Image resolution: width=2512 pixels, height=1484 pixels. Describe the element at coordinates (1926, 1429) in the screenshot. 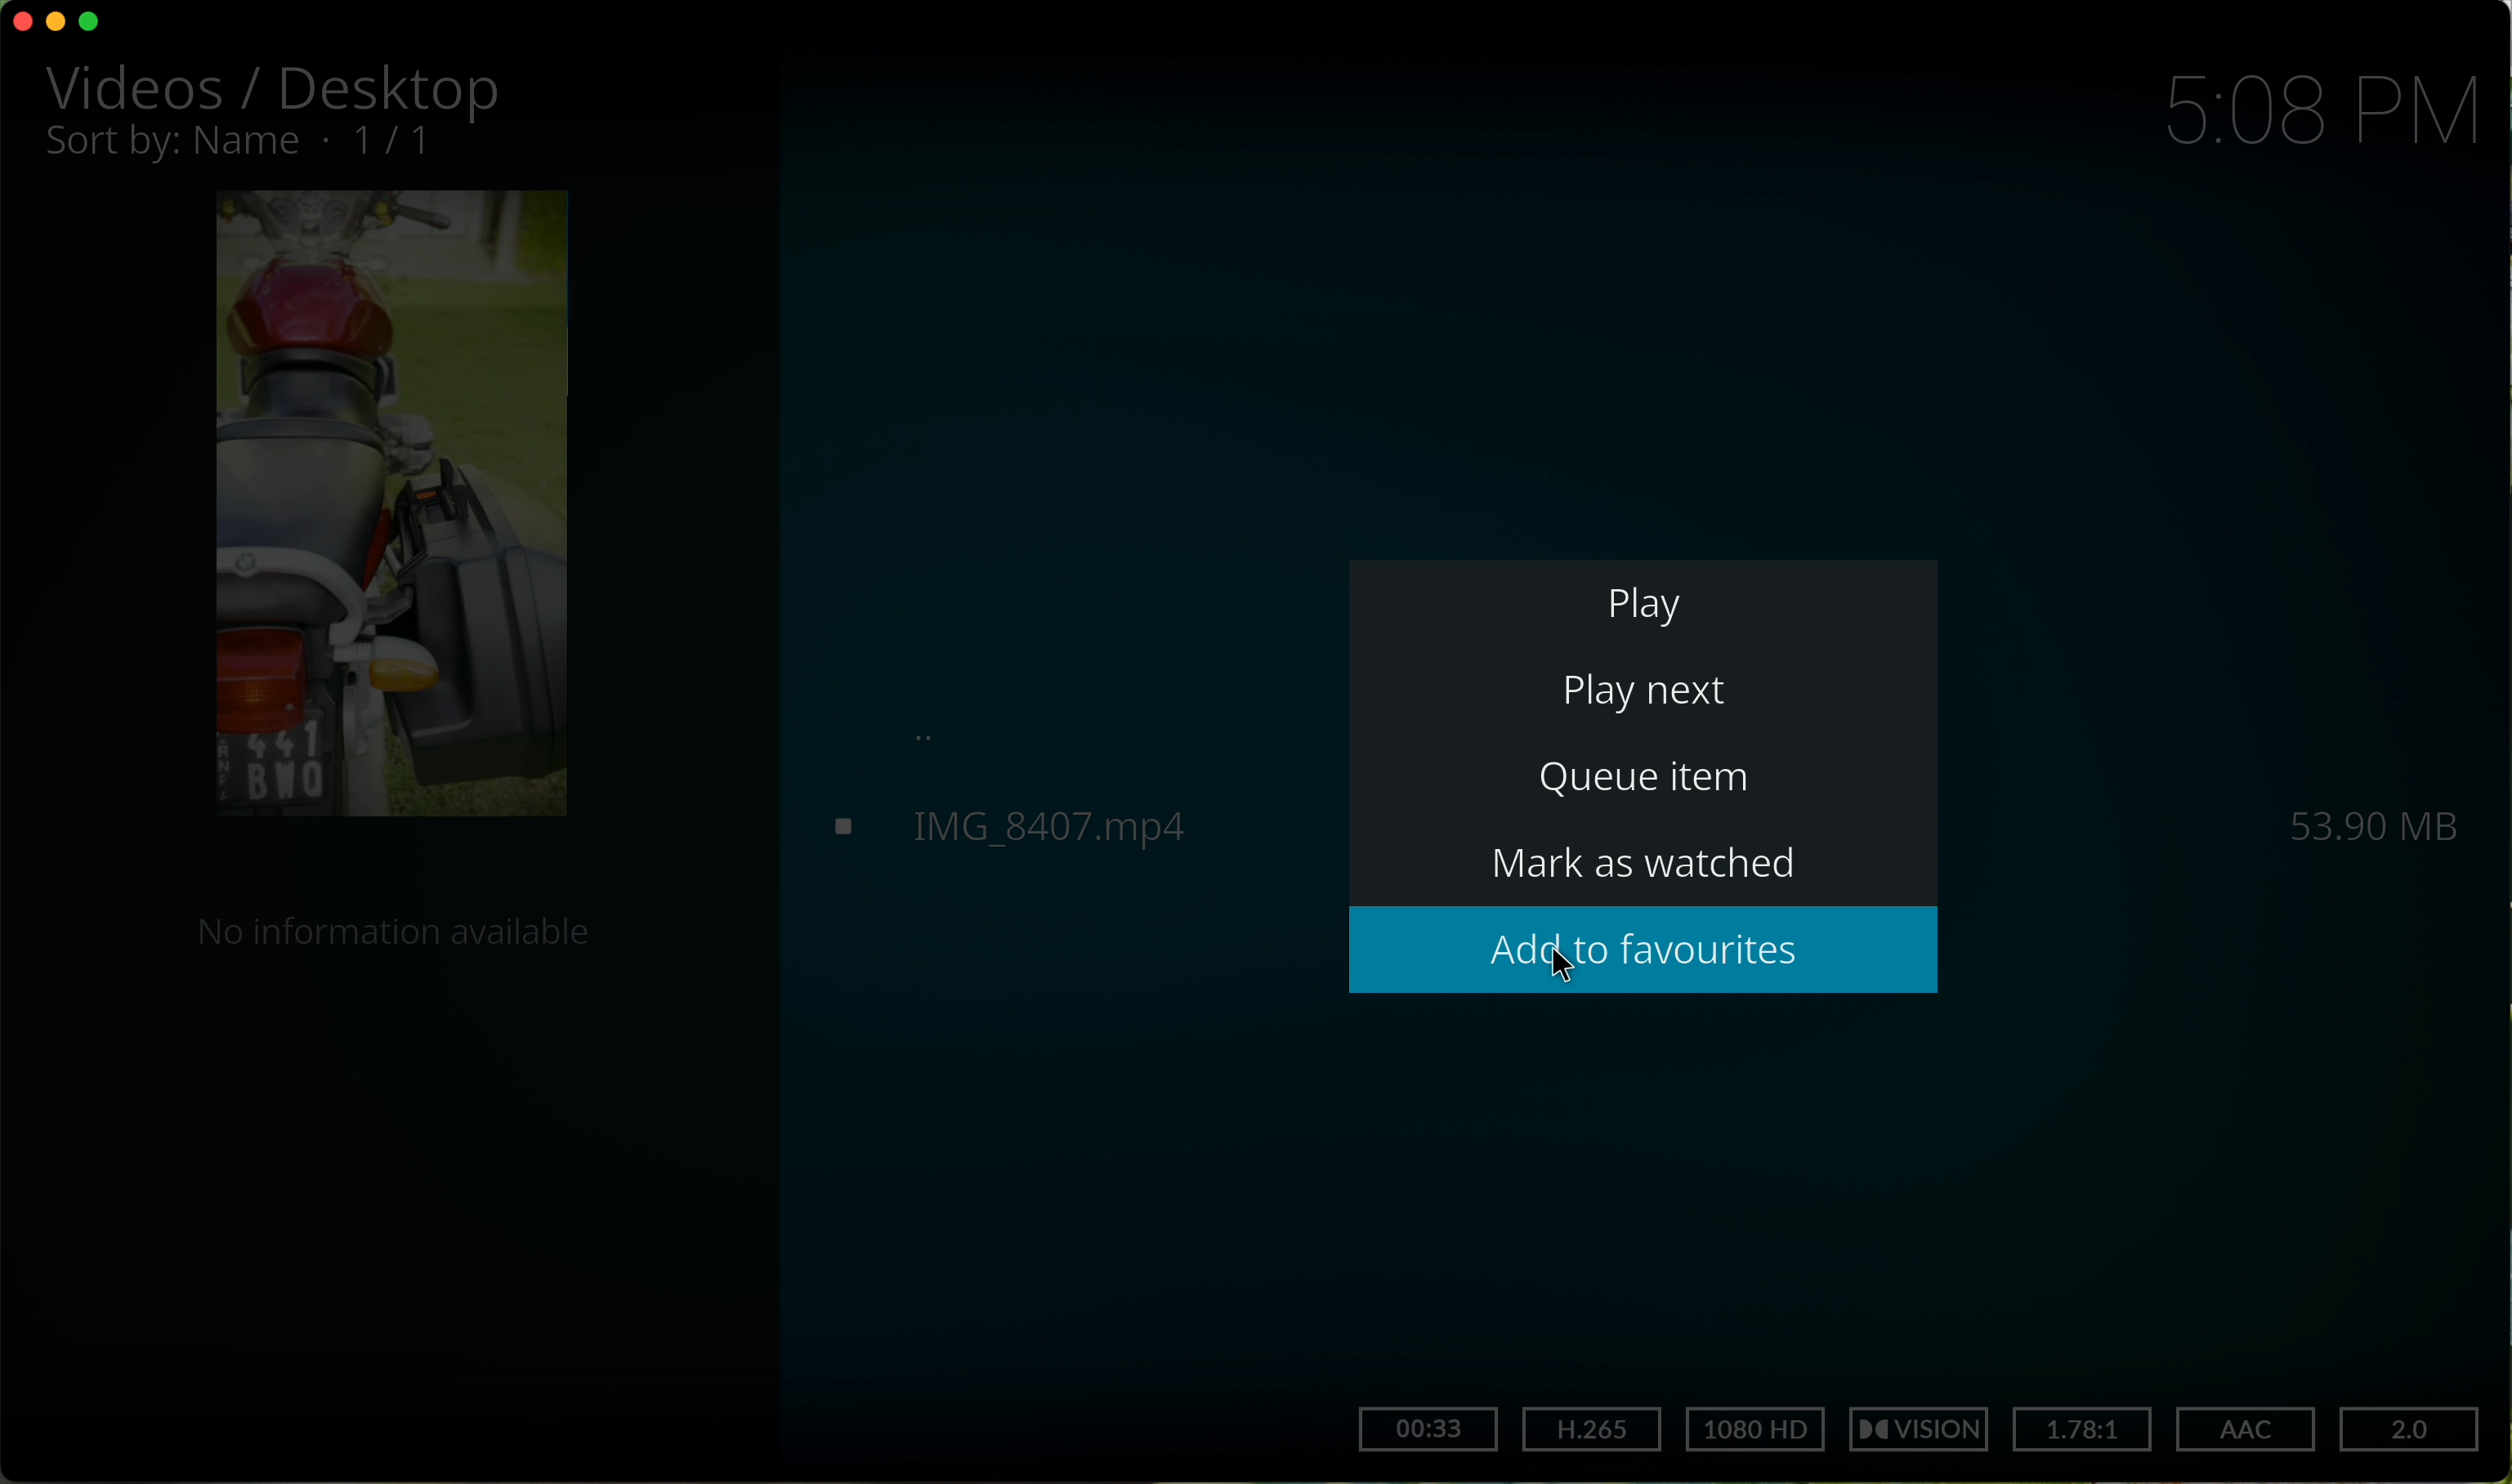

I see `vision` at that location.